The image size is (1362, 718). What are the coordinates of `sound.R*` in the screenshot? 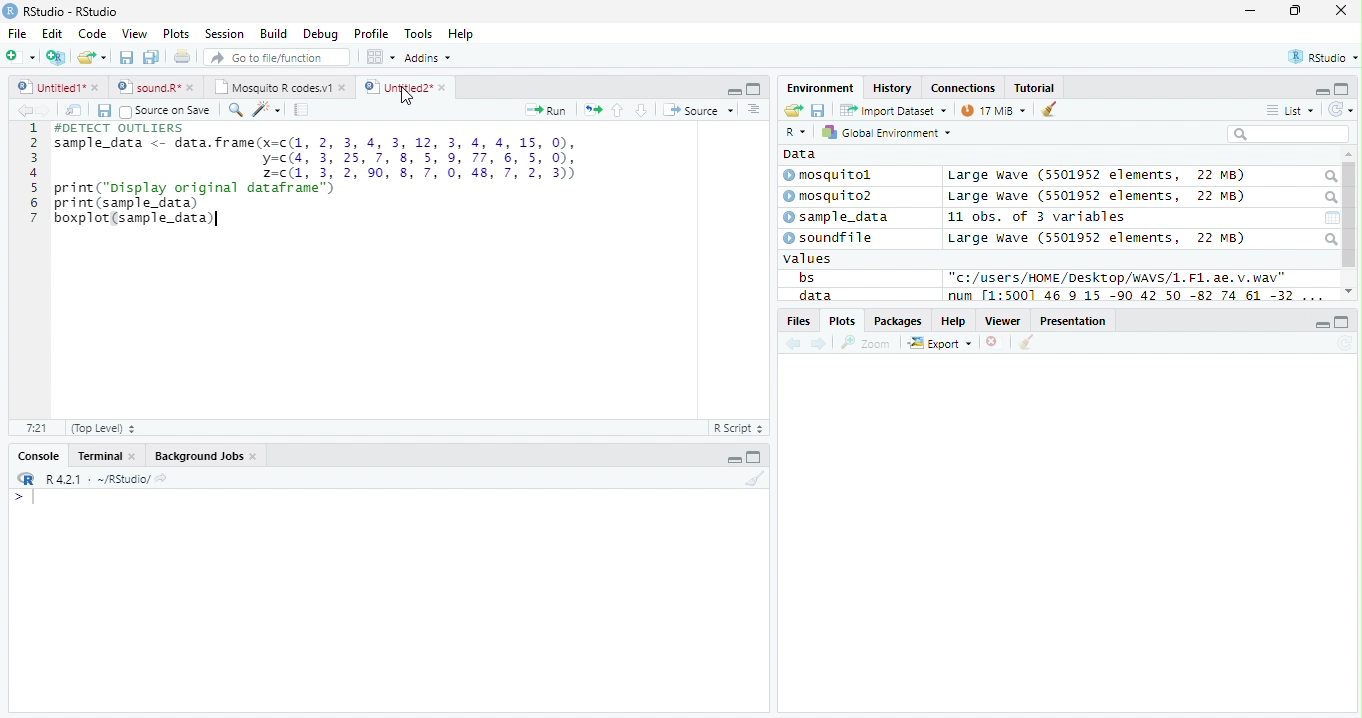 It's located at (153, 86).